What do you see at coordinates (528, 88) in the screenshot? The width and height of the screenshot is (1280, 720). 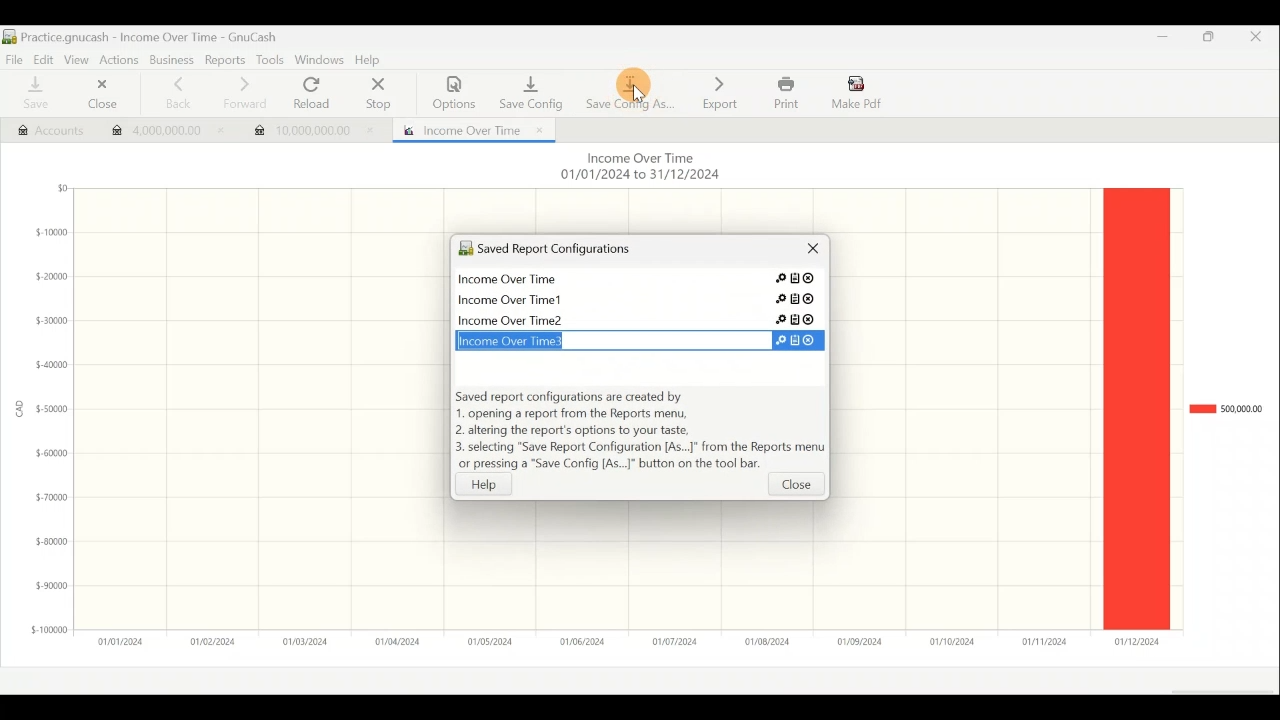 I see `Save config` at bounding box center [528, 88].